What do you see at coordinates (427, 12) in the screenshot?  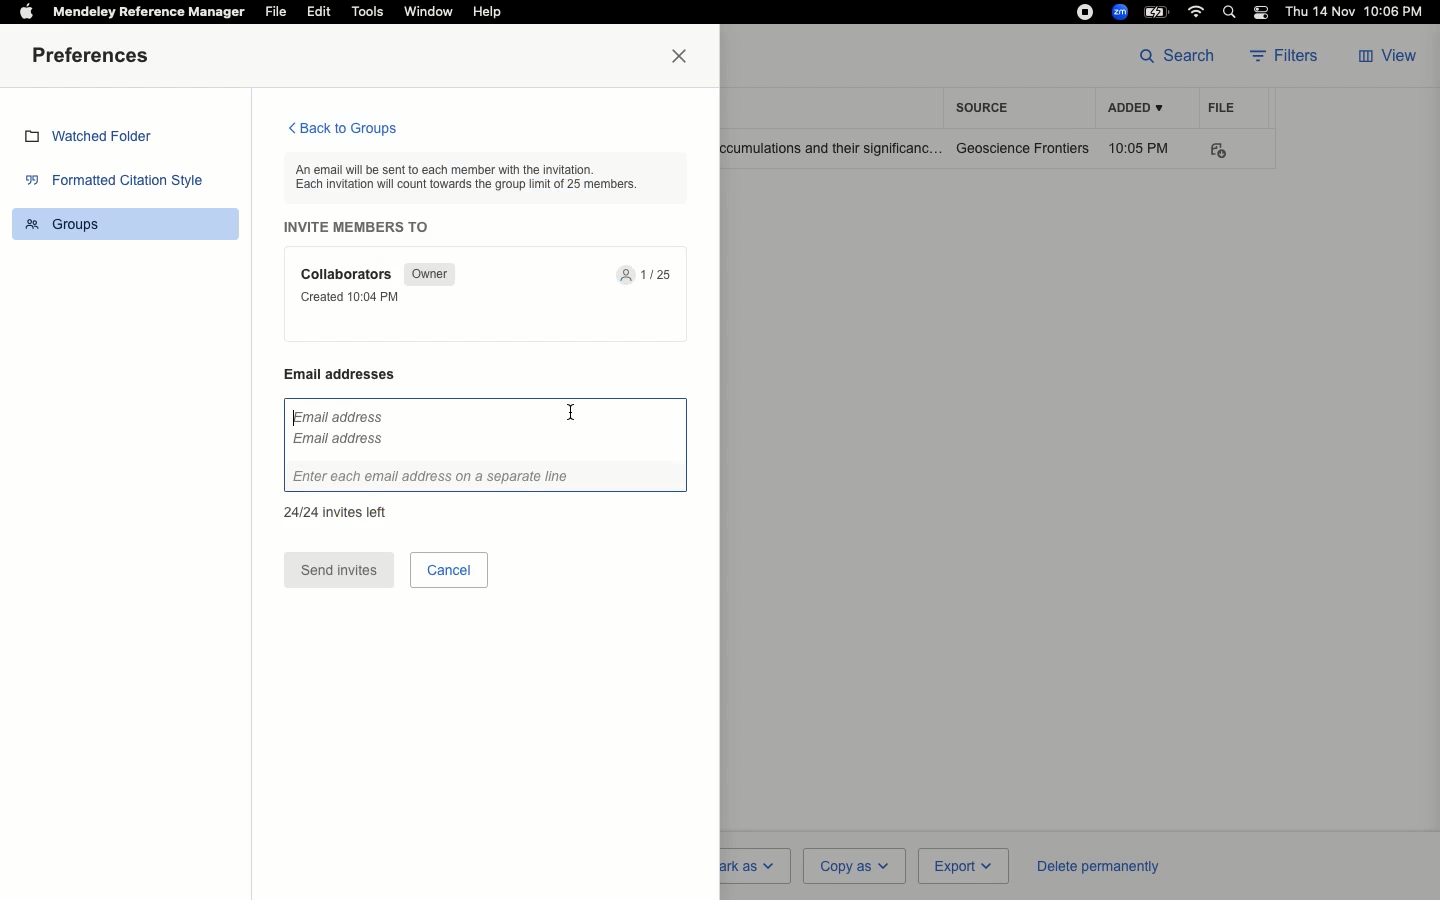 I see `Window` at bounding box center [427, 12].